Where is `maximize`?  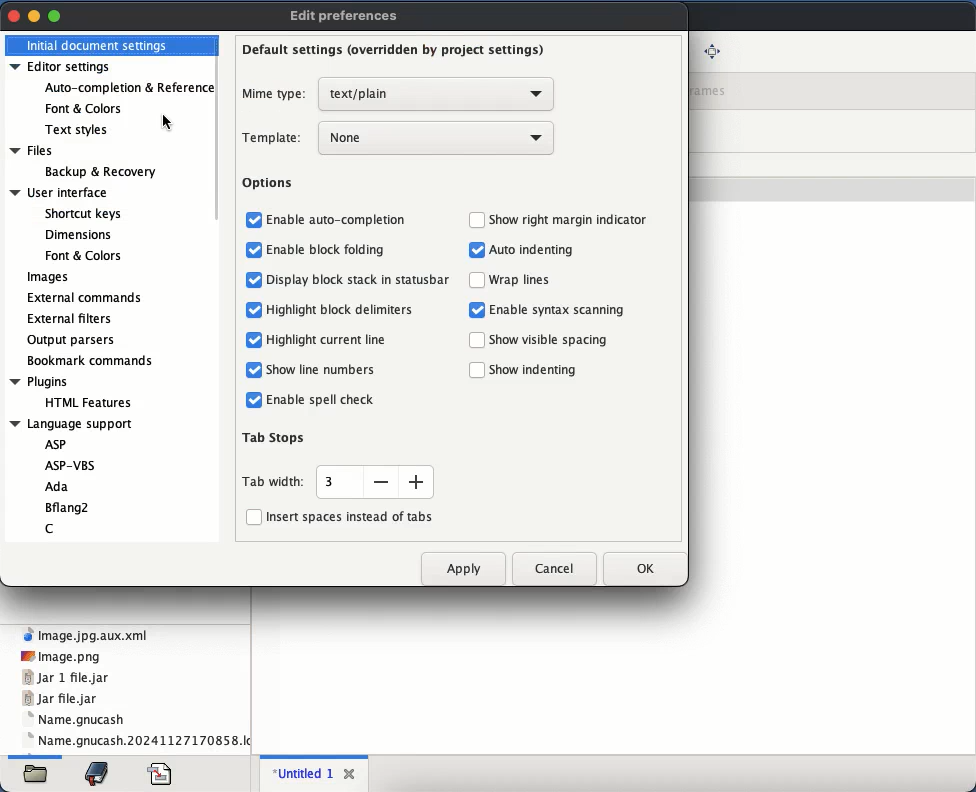 maximize is located at coordinates (55, 17).